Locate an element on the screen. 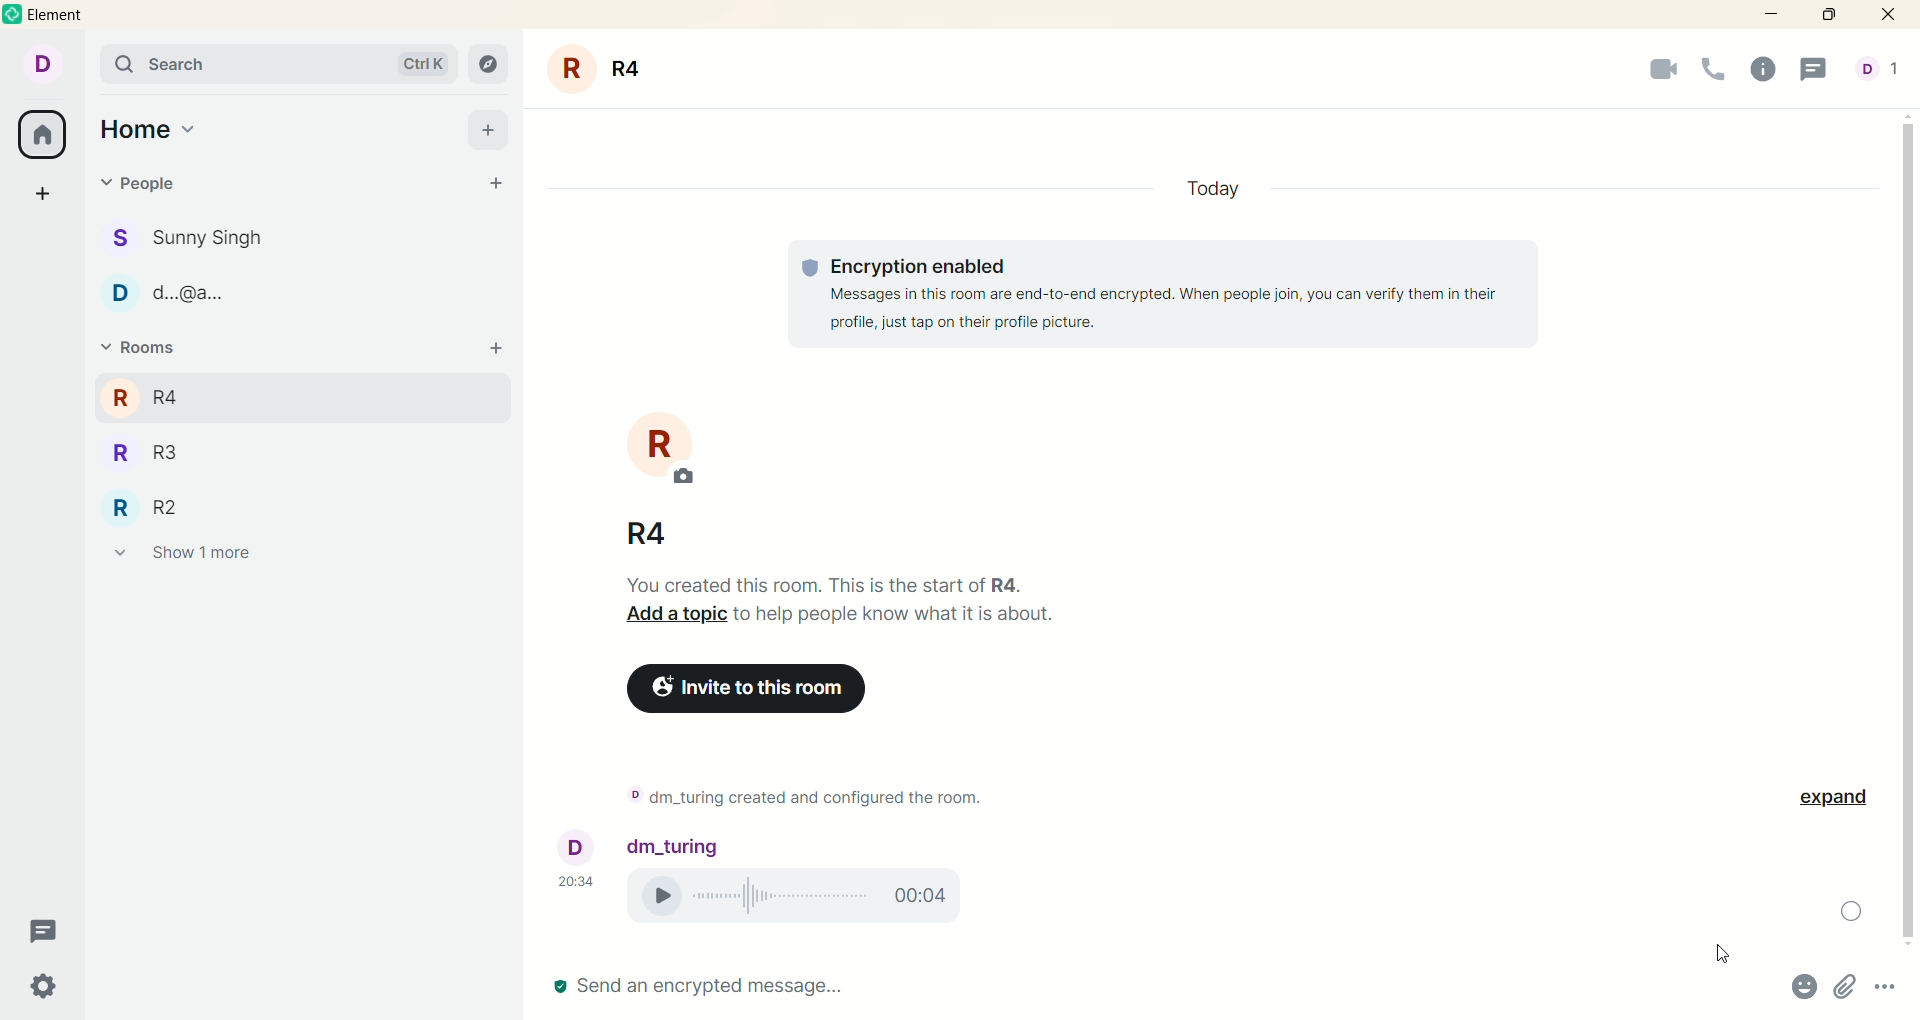 Image resolution: width=1920 pixels, height=1020 pixels. all rooms is located at coordinates (43, 137).